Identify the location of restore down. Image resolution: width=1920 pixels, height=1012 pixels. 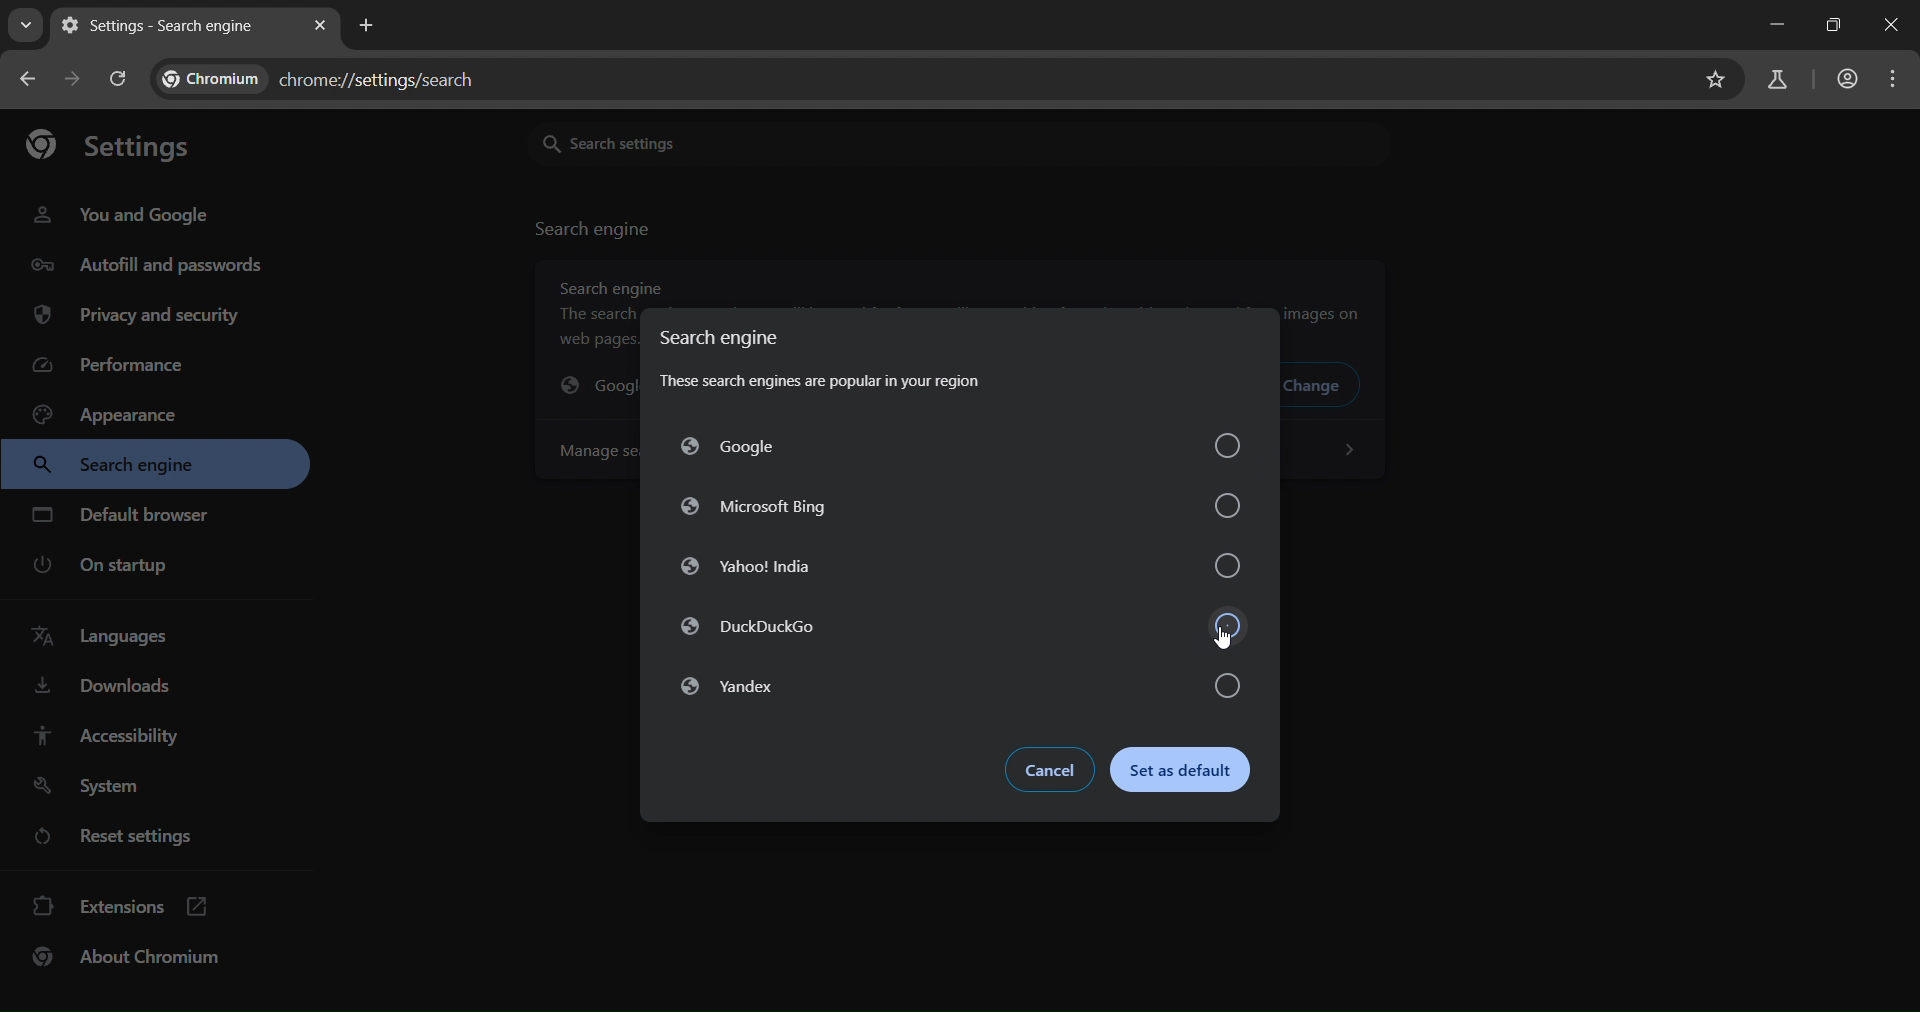
(1834, 27).